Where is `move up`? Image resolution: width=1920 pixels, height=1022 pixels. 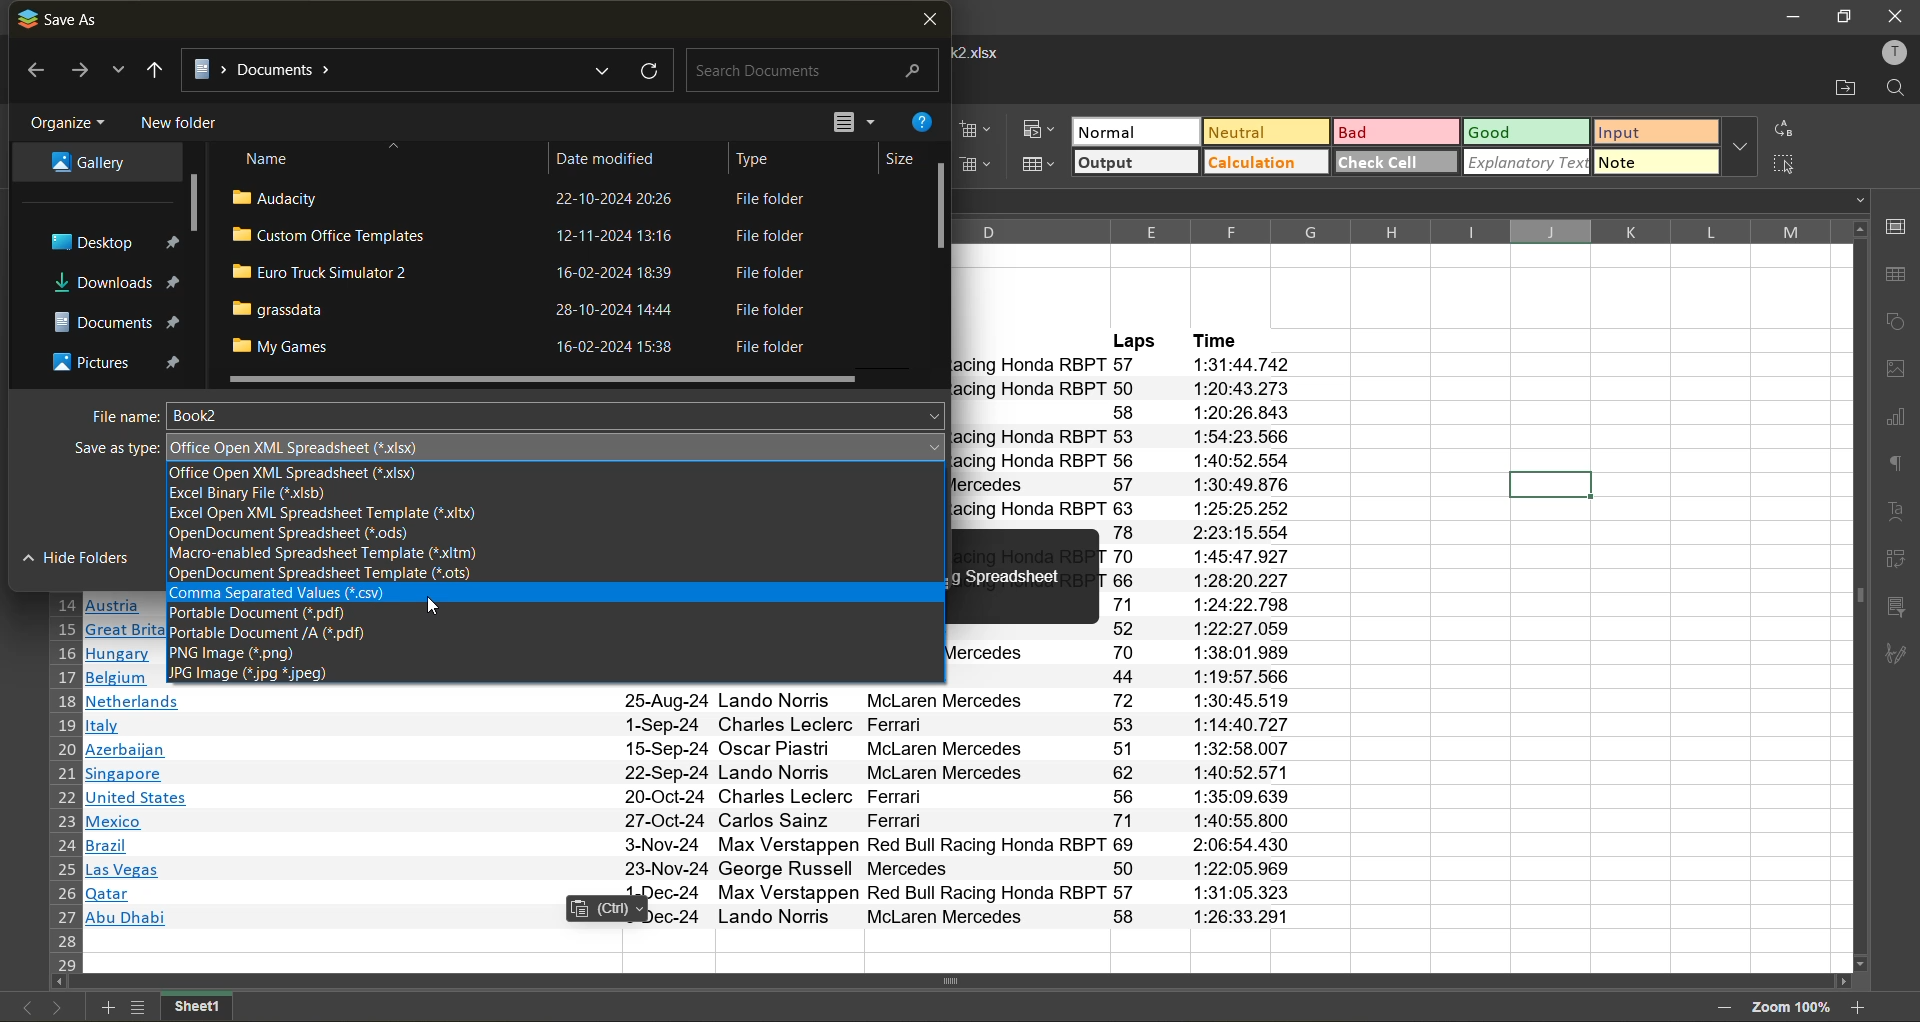
move up is located at coordinates (1858, 230).